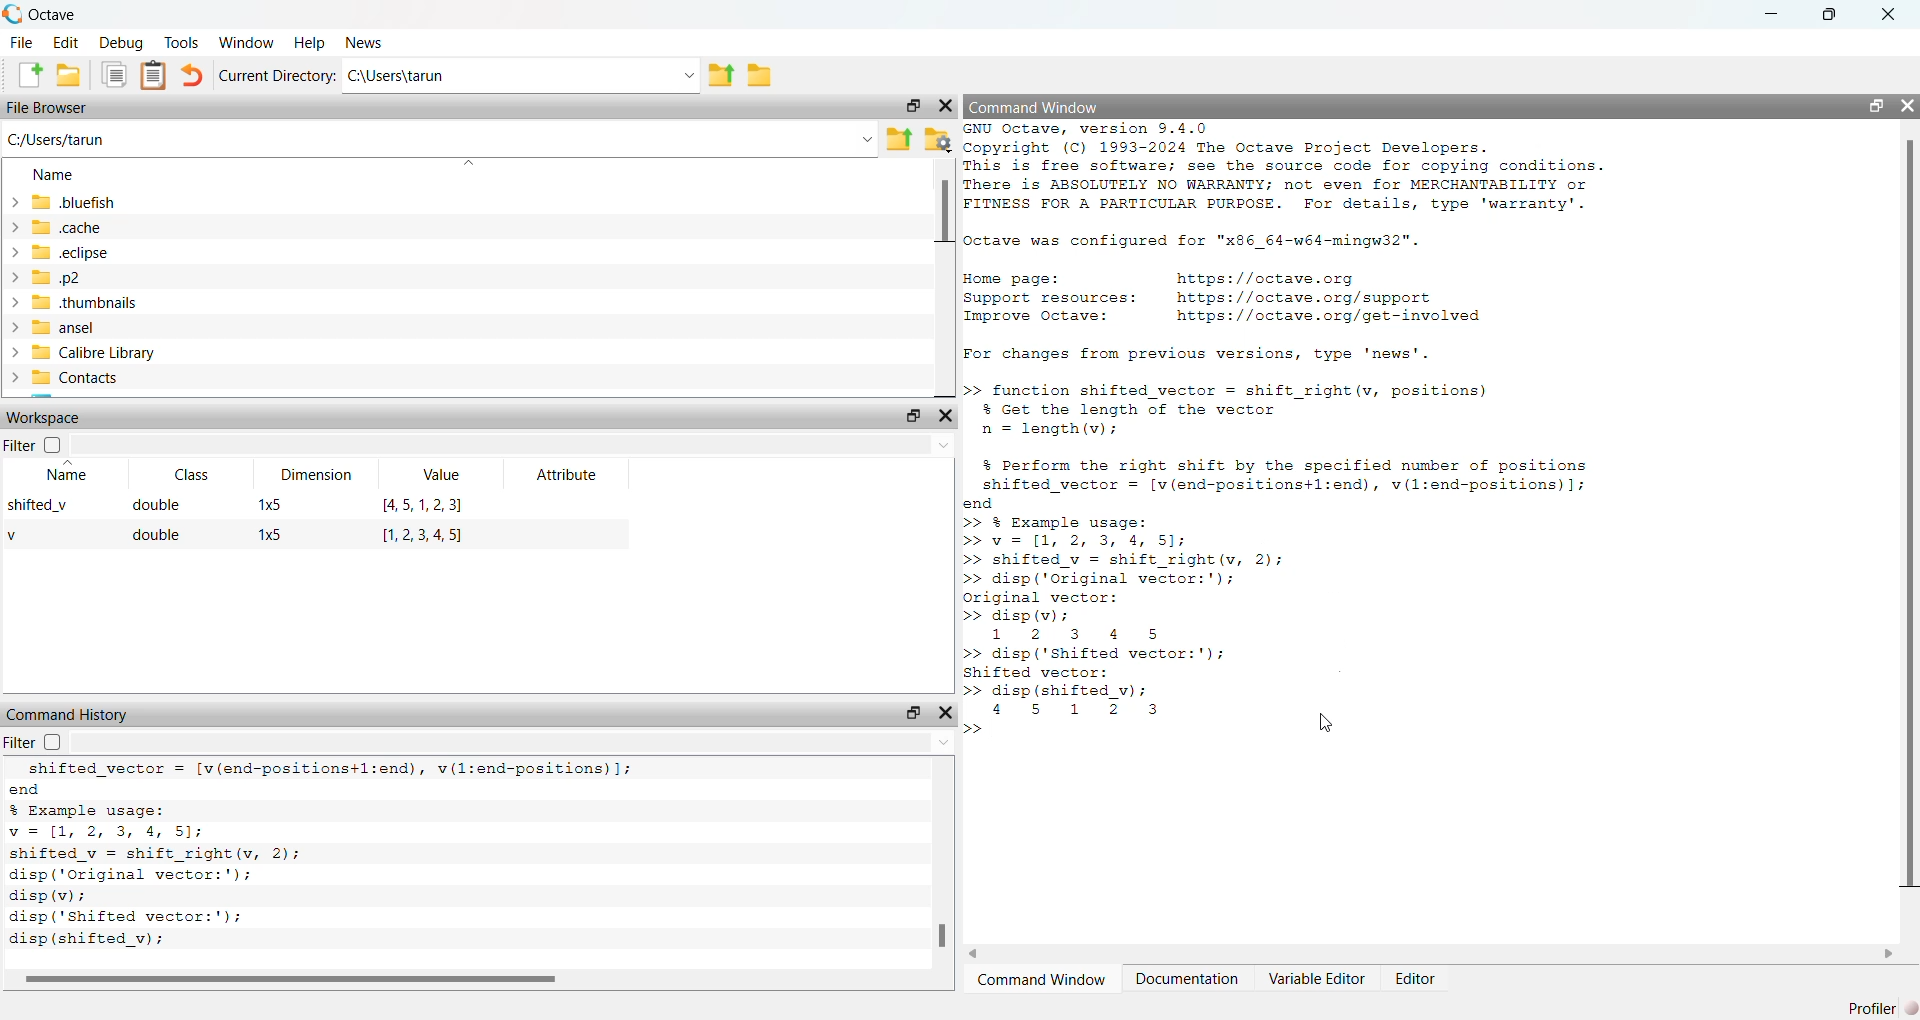 This screenshot has height=1020, width=1920. What do you see at coordinates (160, 505) in the screenshot?
I see `double` at bounding box center [160, 505].